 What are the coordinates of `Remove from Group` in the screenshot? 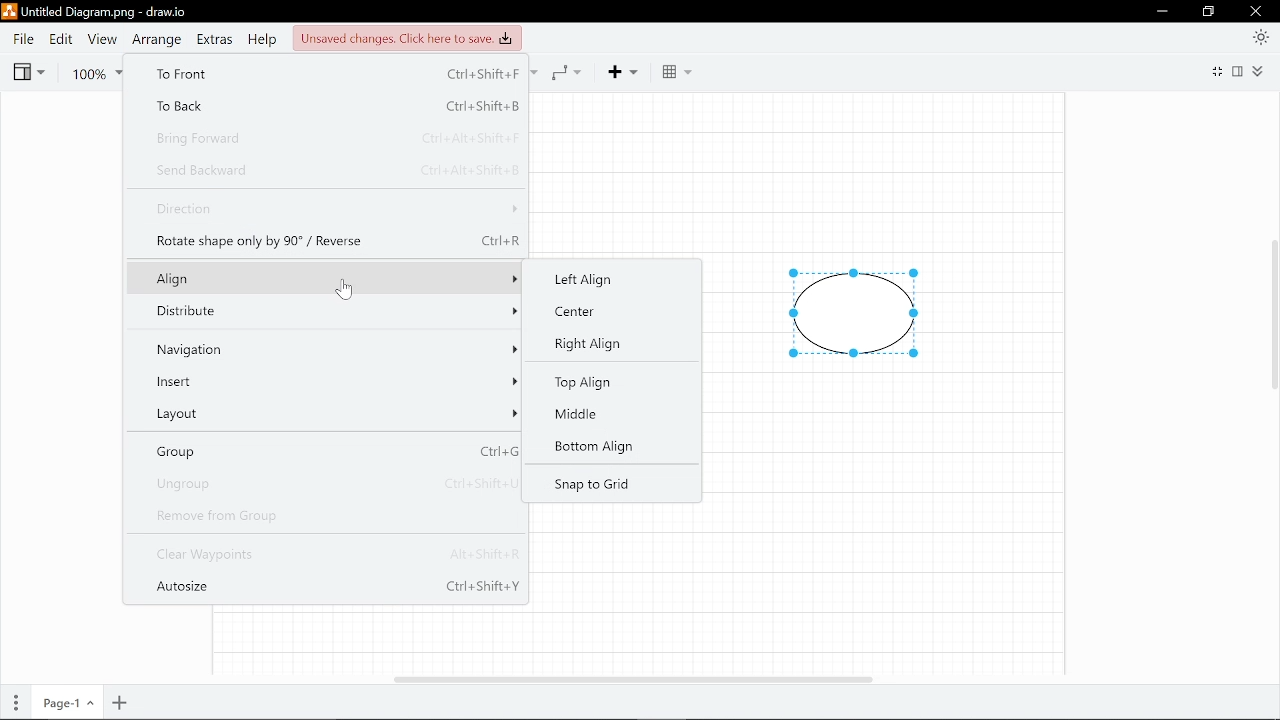 It's located at (328, 516).